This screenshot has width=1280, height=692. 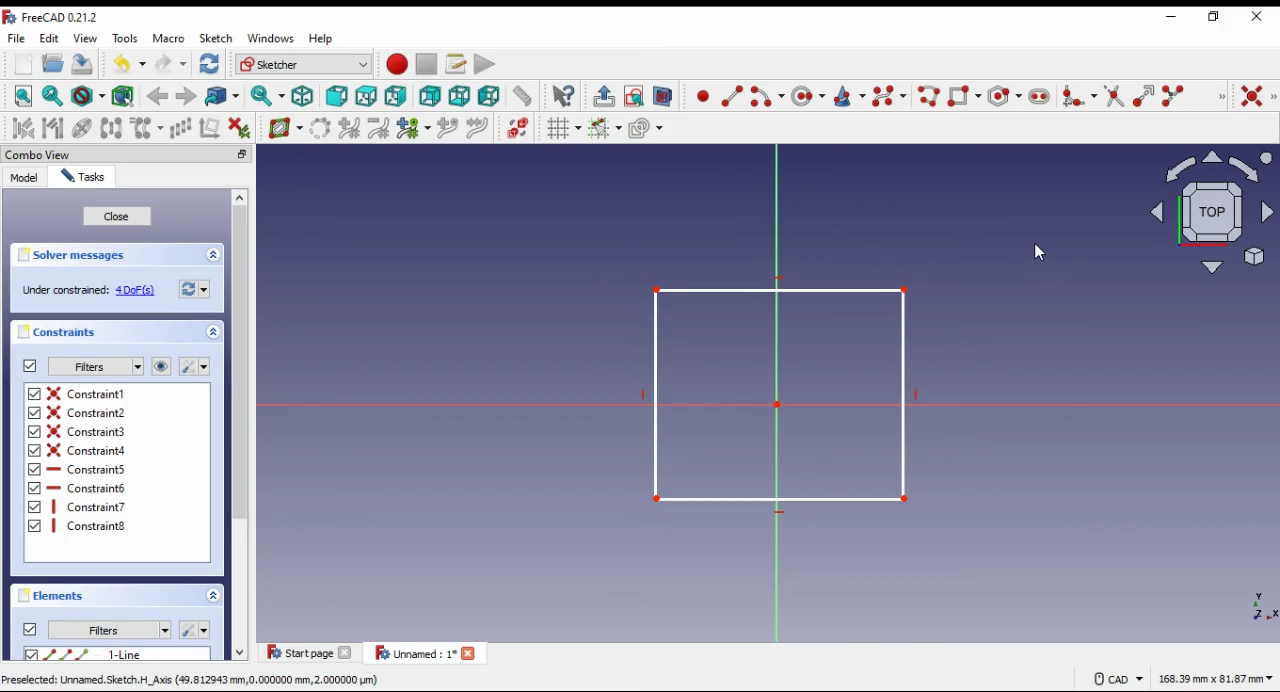 I want to click on axis, so click(x=1253, y=603).